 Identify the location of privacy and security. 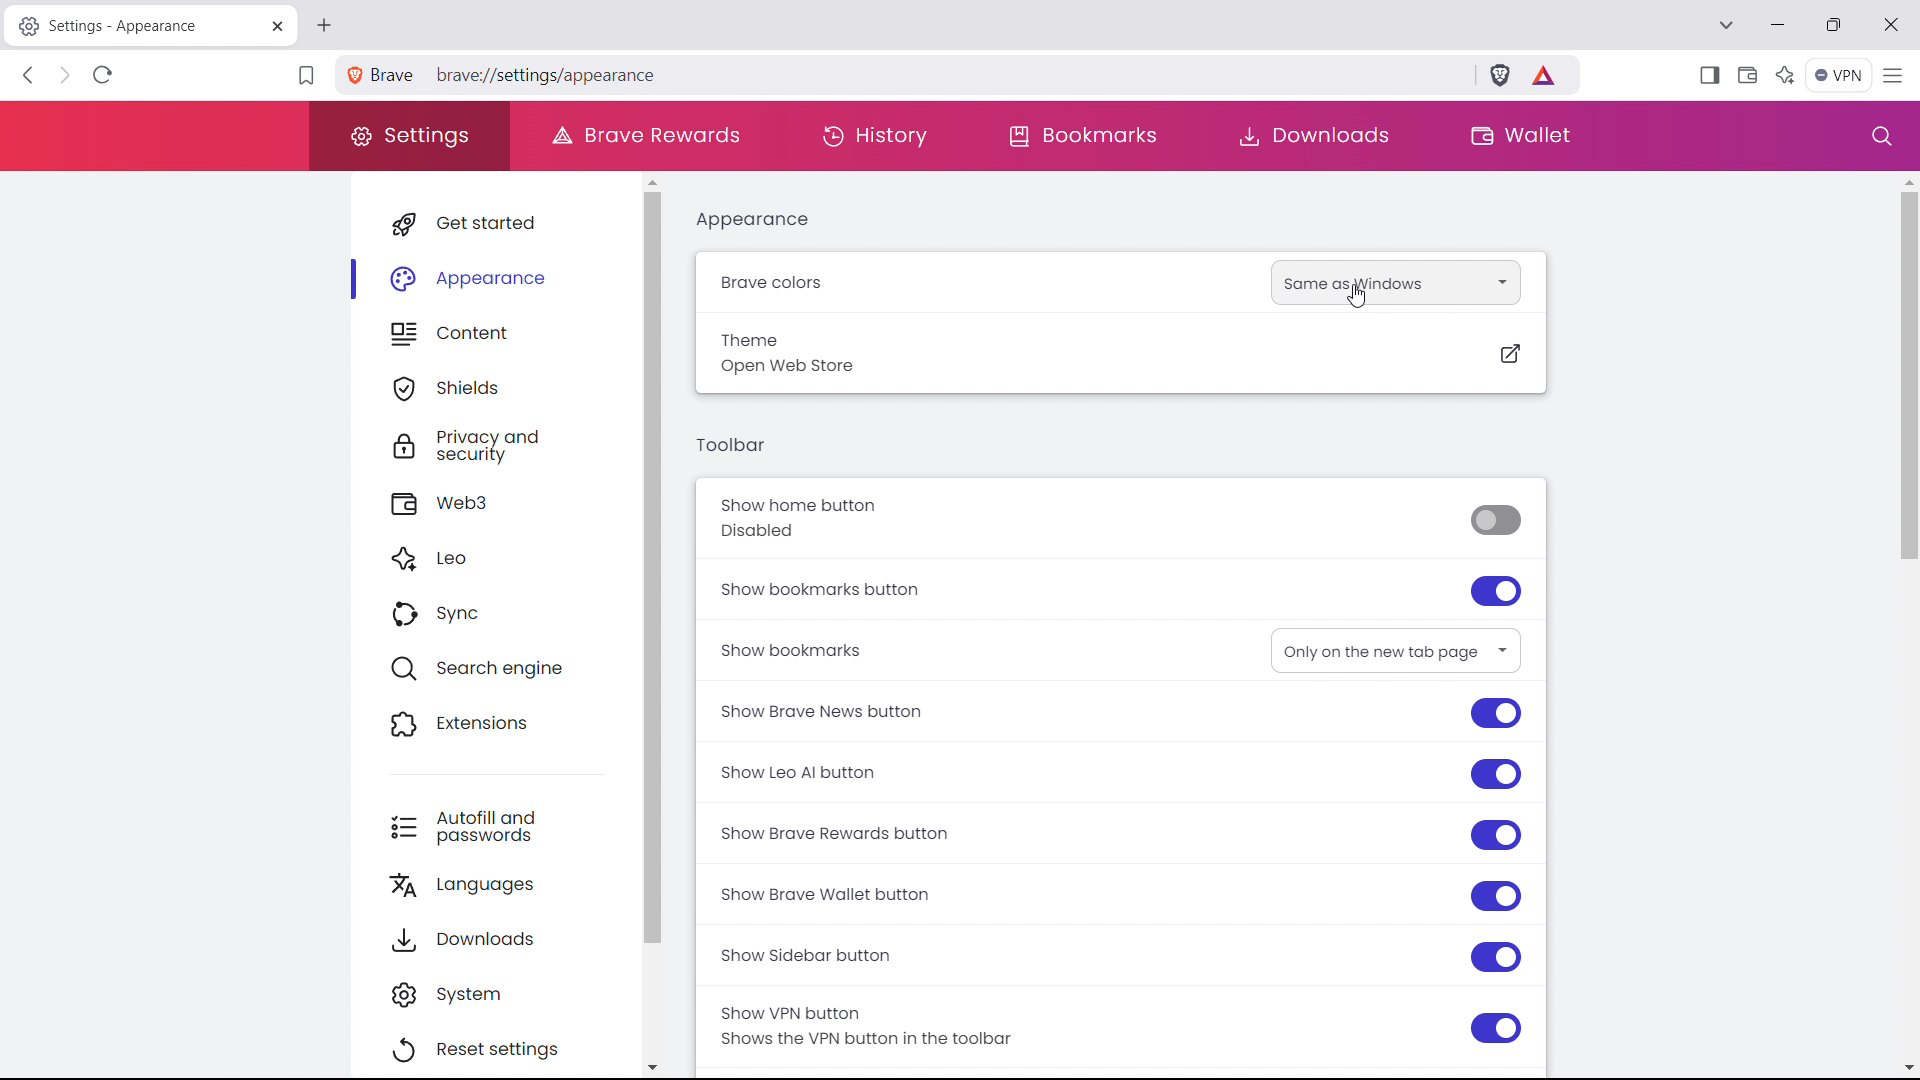
(512, 443).